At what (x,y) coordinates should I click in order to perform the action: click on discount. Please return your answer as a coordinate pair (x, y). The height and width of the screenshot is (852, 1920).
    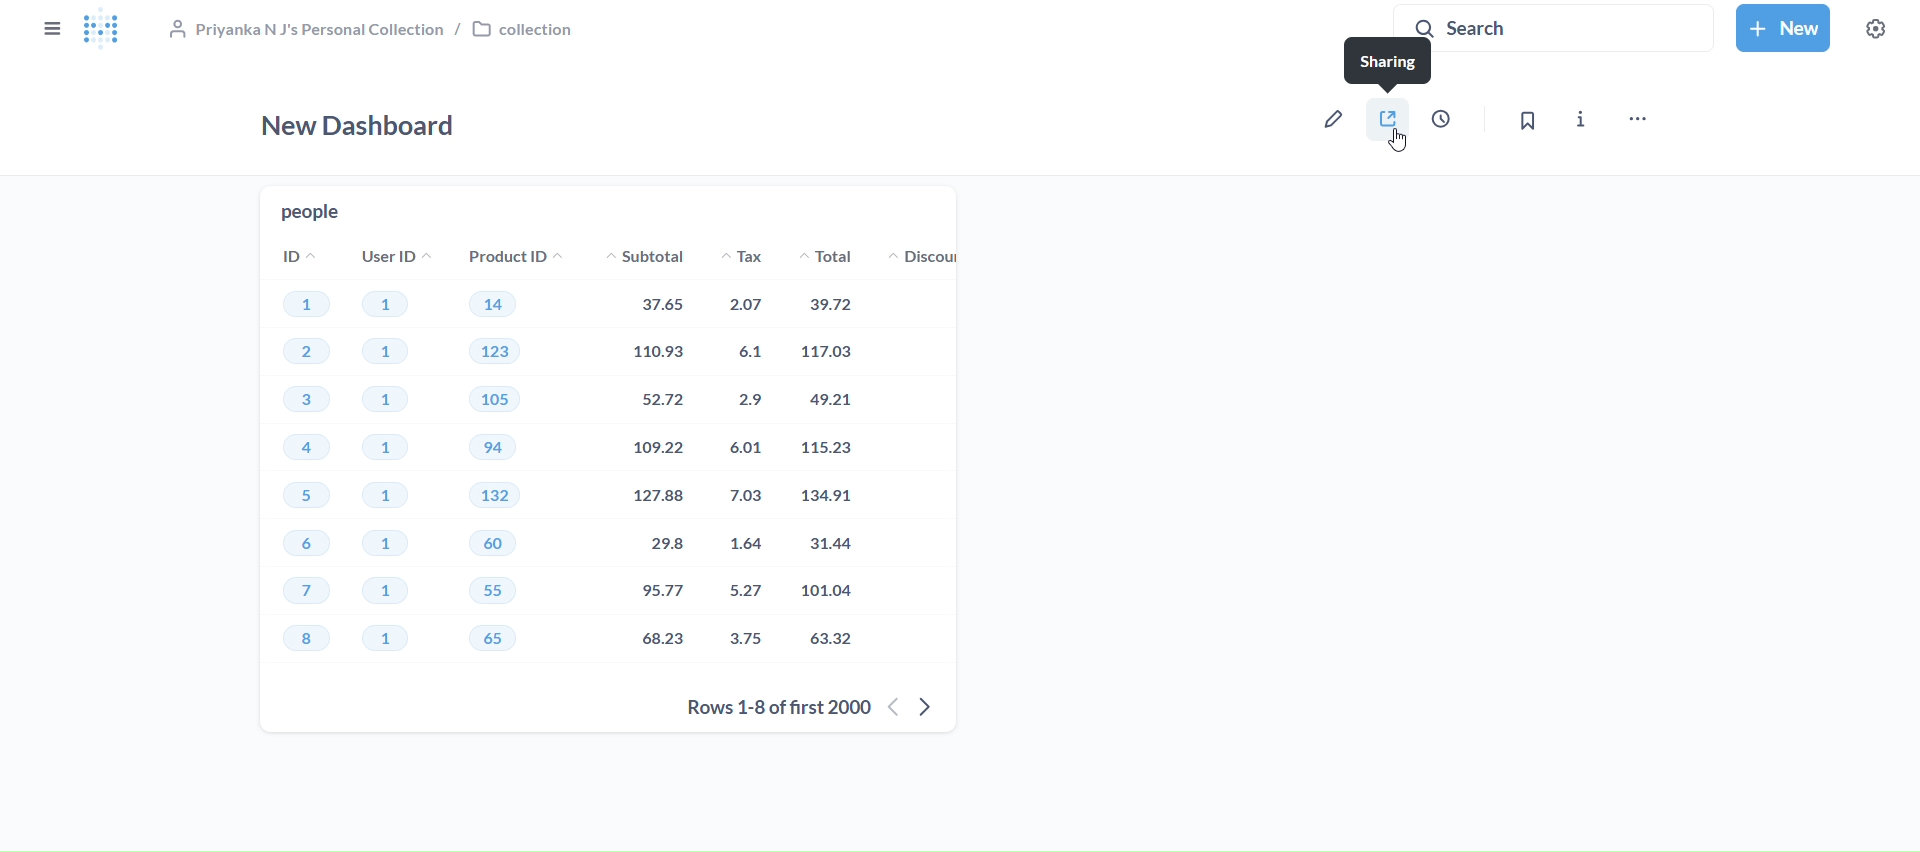
    Looking at the image, I should click on (925, 257).